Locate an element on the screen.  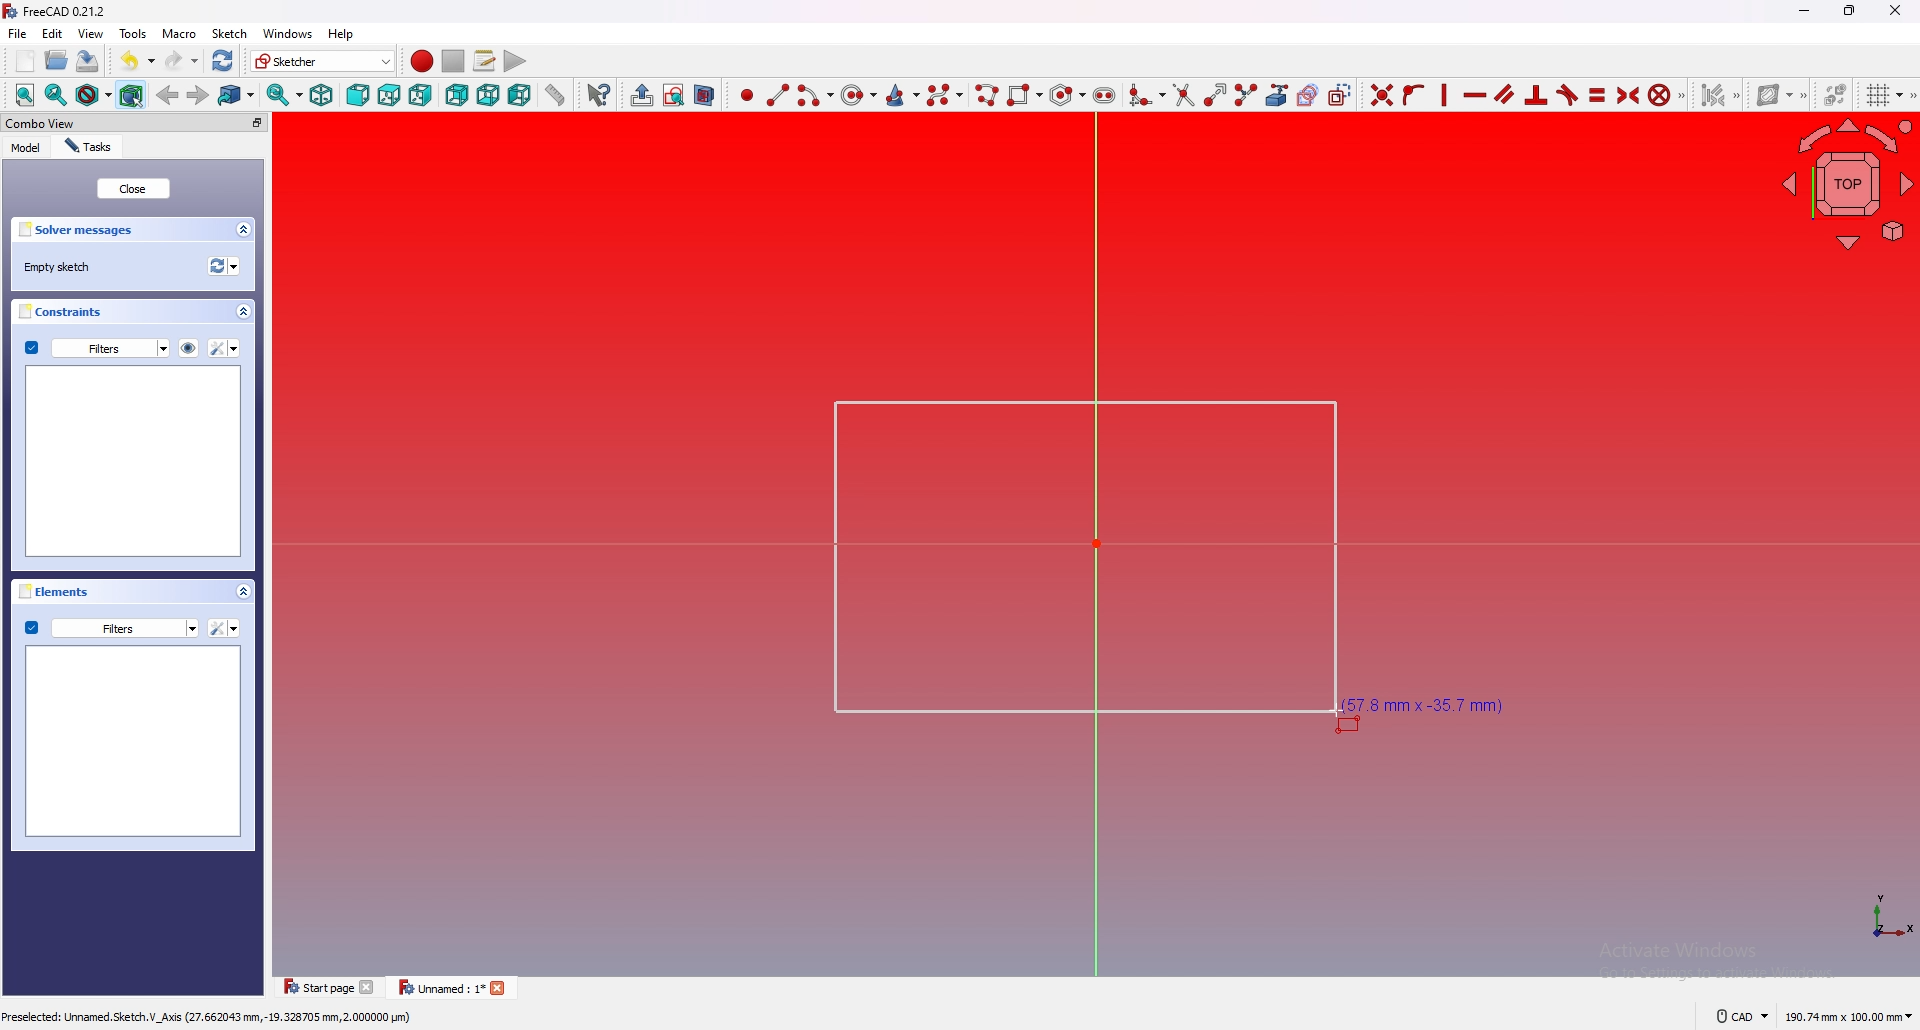
sketch is located at coordinates (229, 33).